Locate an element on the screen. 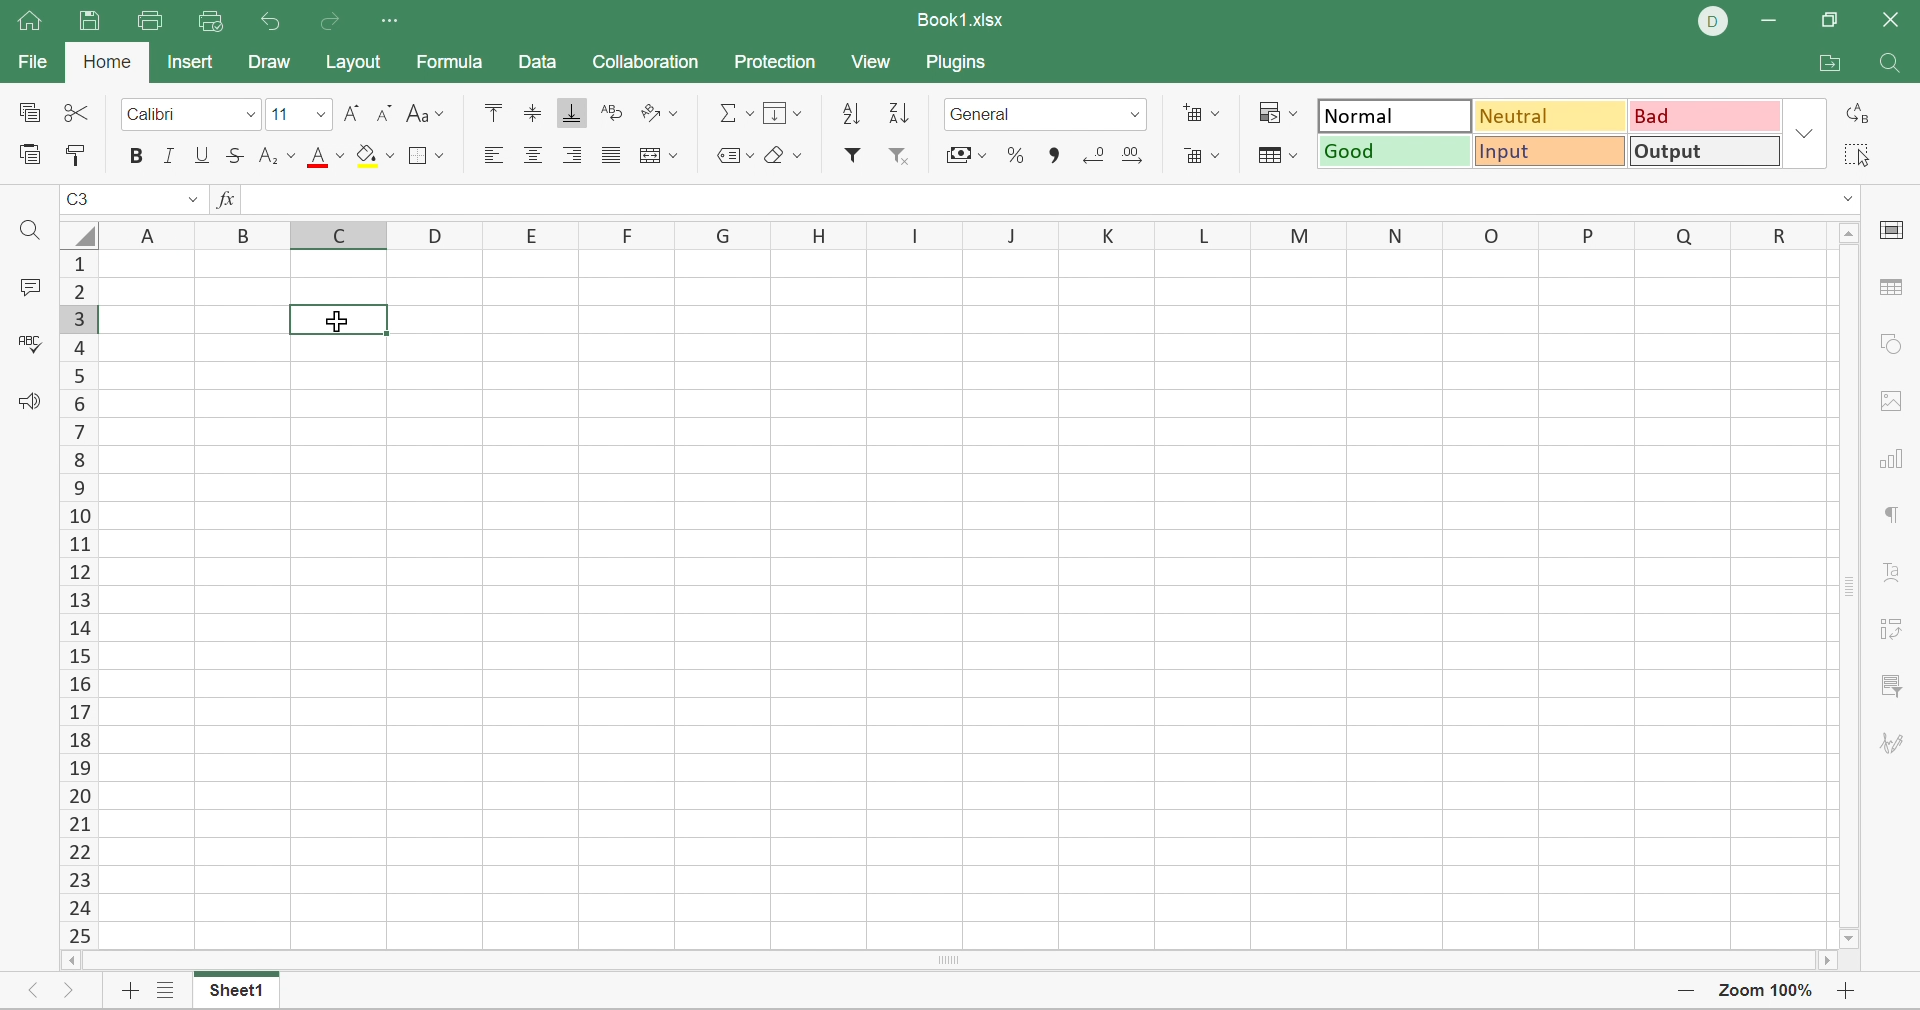 Image resolution: width=1920 pixels, height=1010 pixels. chart settings is located at coordinates (1893, 460).